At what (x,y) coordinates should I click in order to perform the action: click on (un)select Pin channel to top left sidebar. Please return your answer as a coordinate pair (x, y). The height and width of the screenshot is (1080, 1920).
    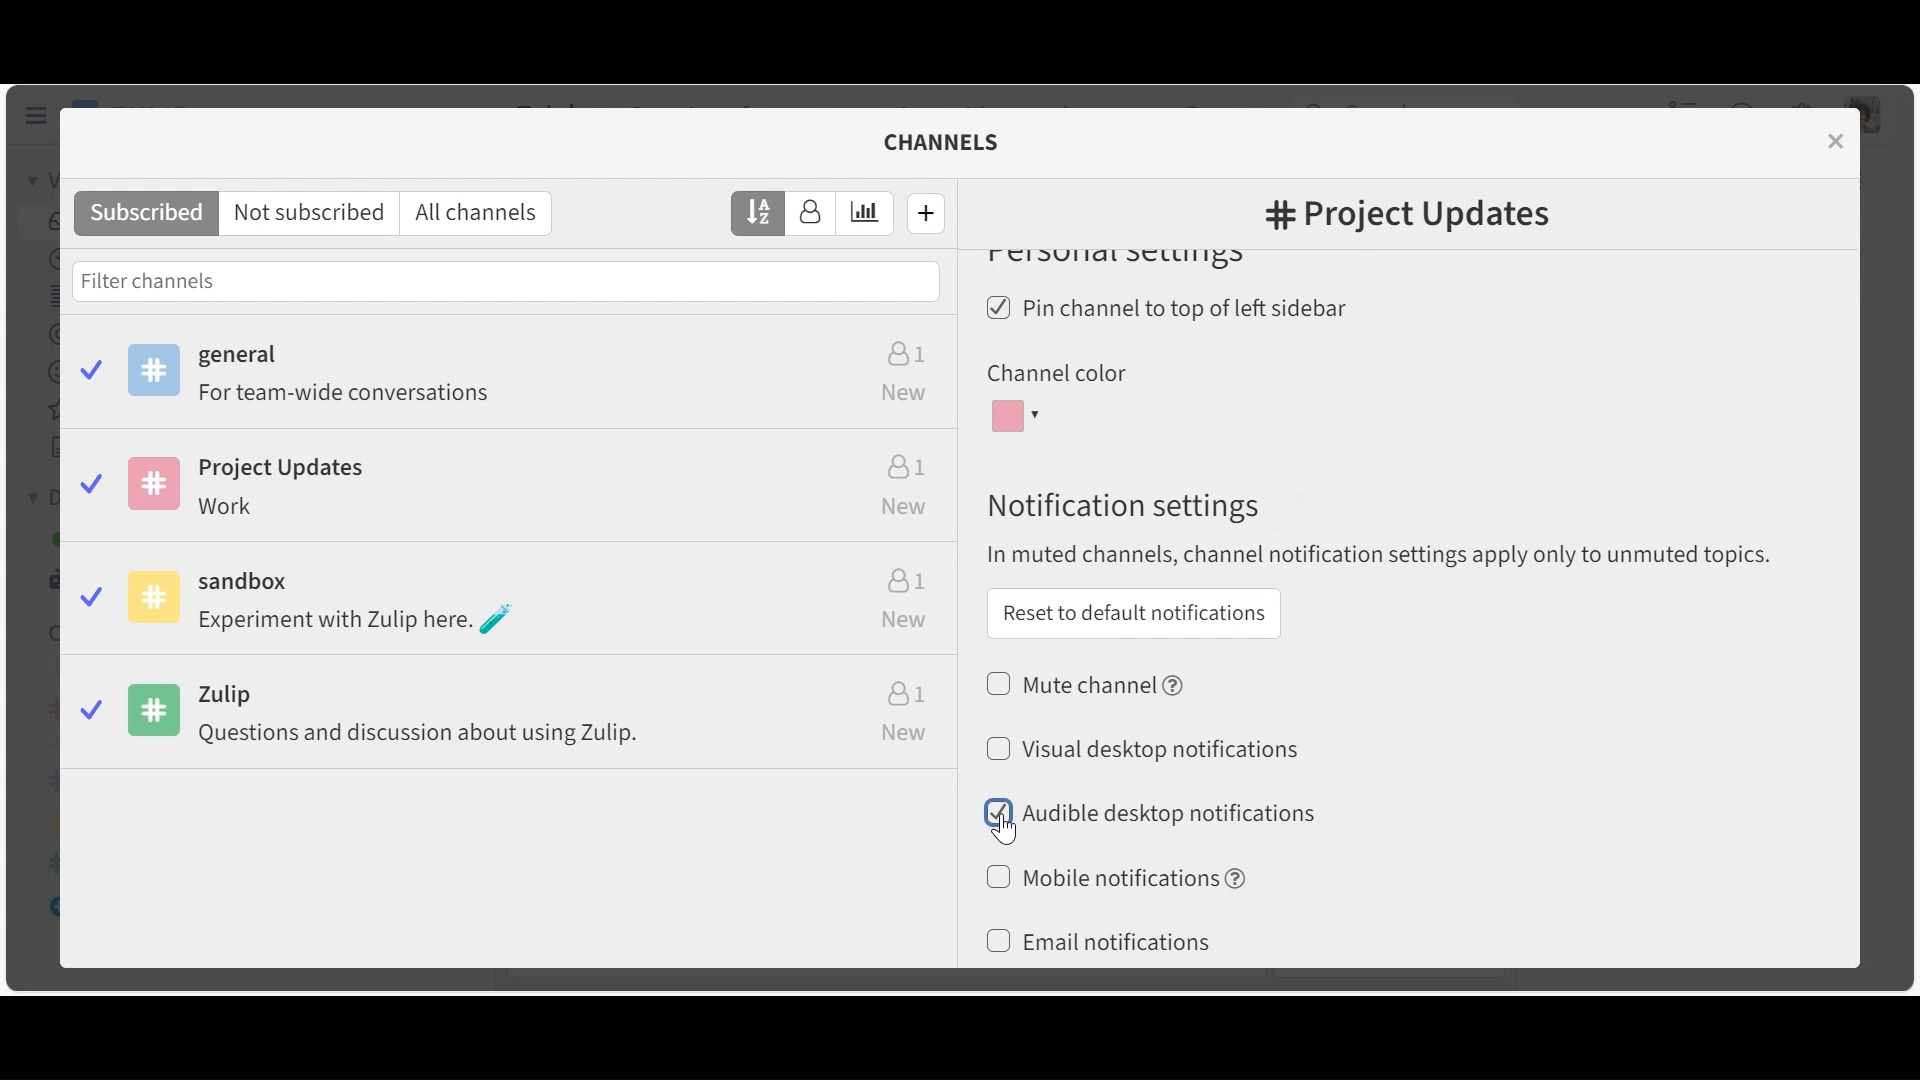
    Looking at the image, I should click on (1174, 310).